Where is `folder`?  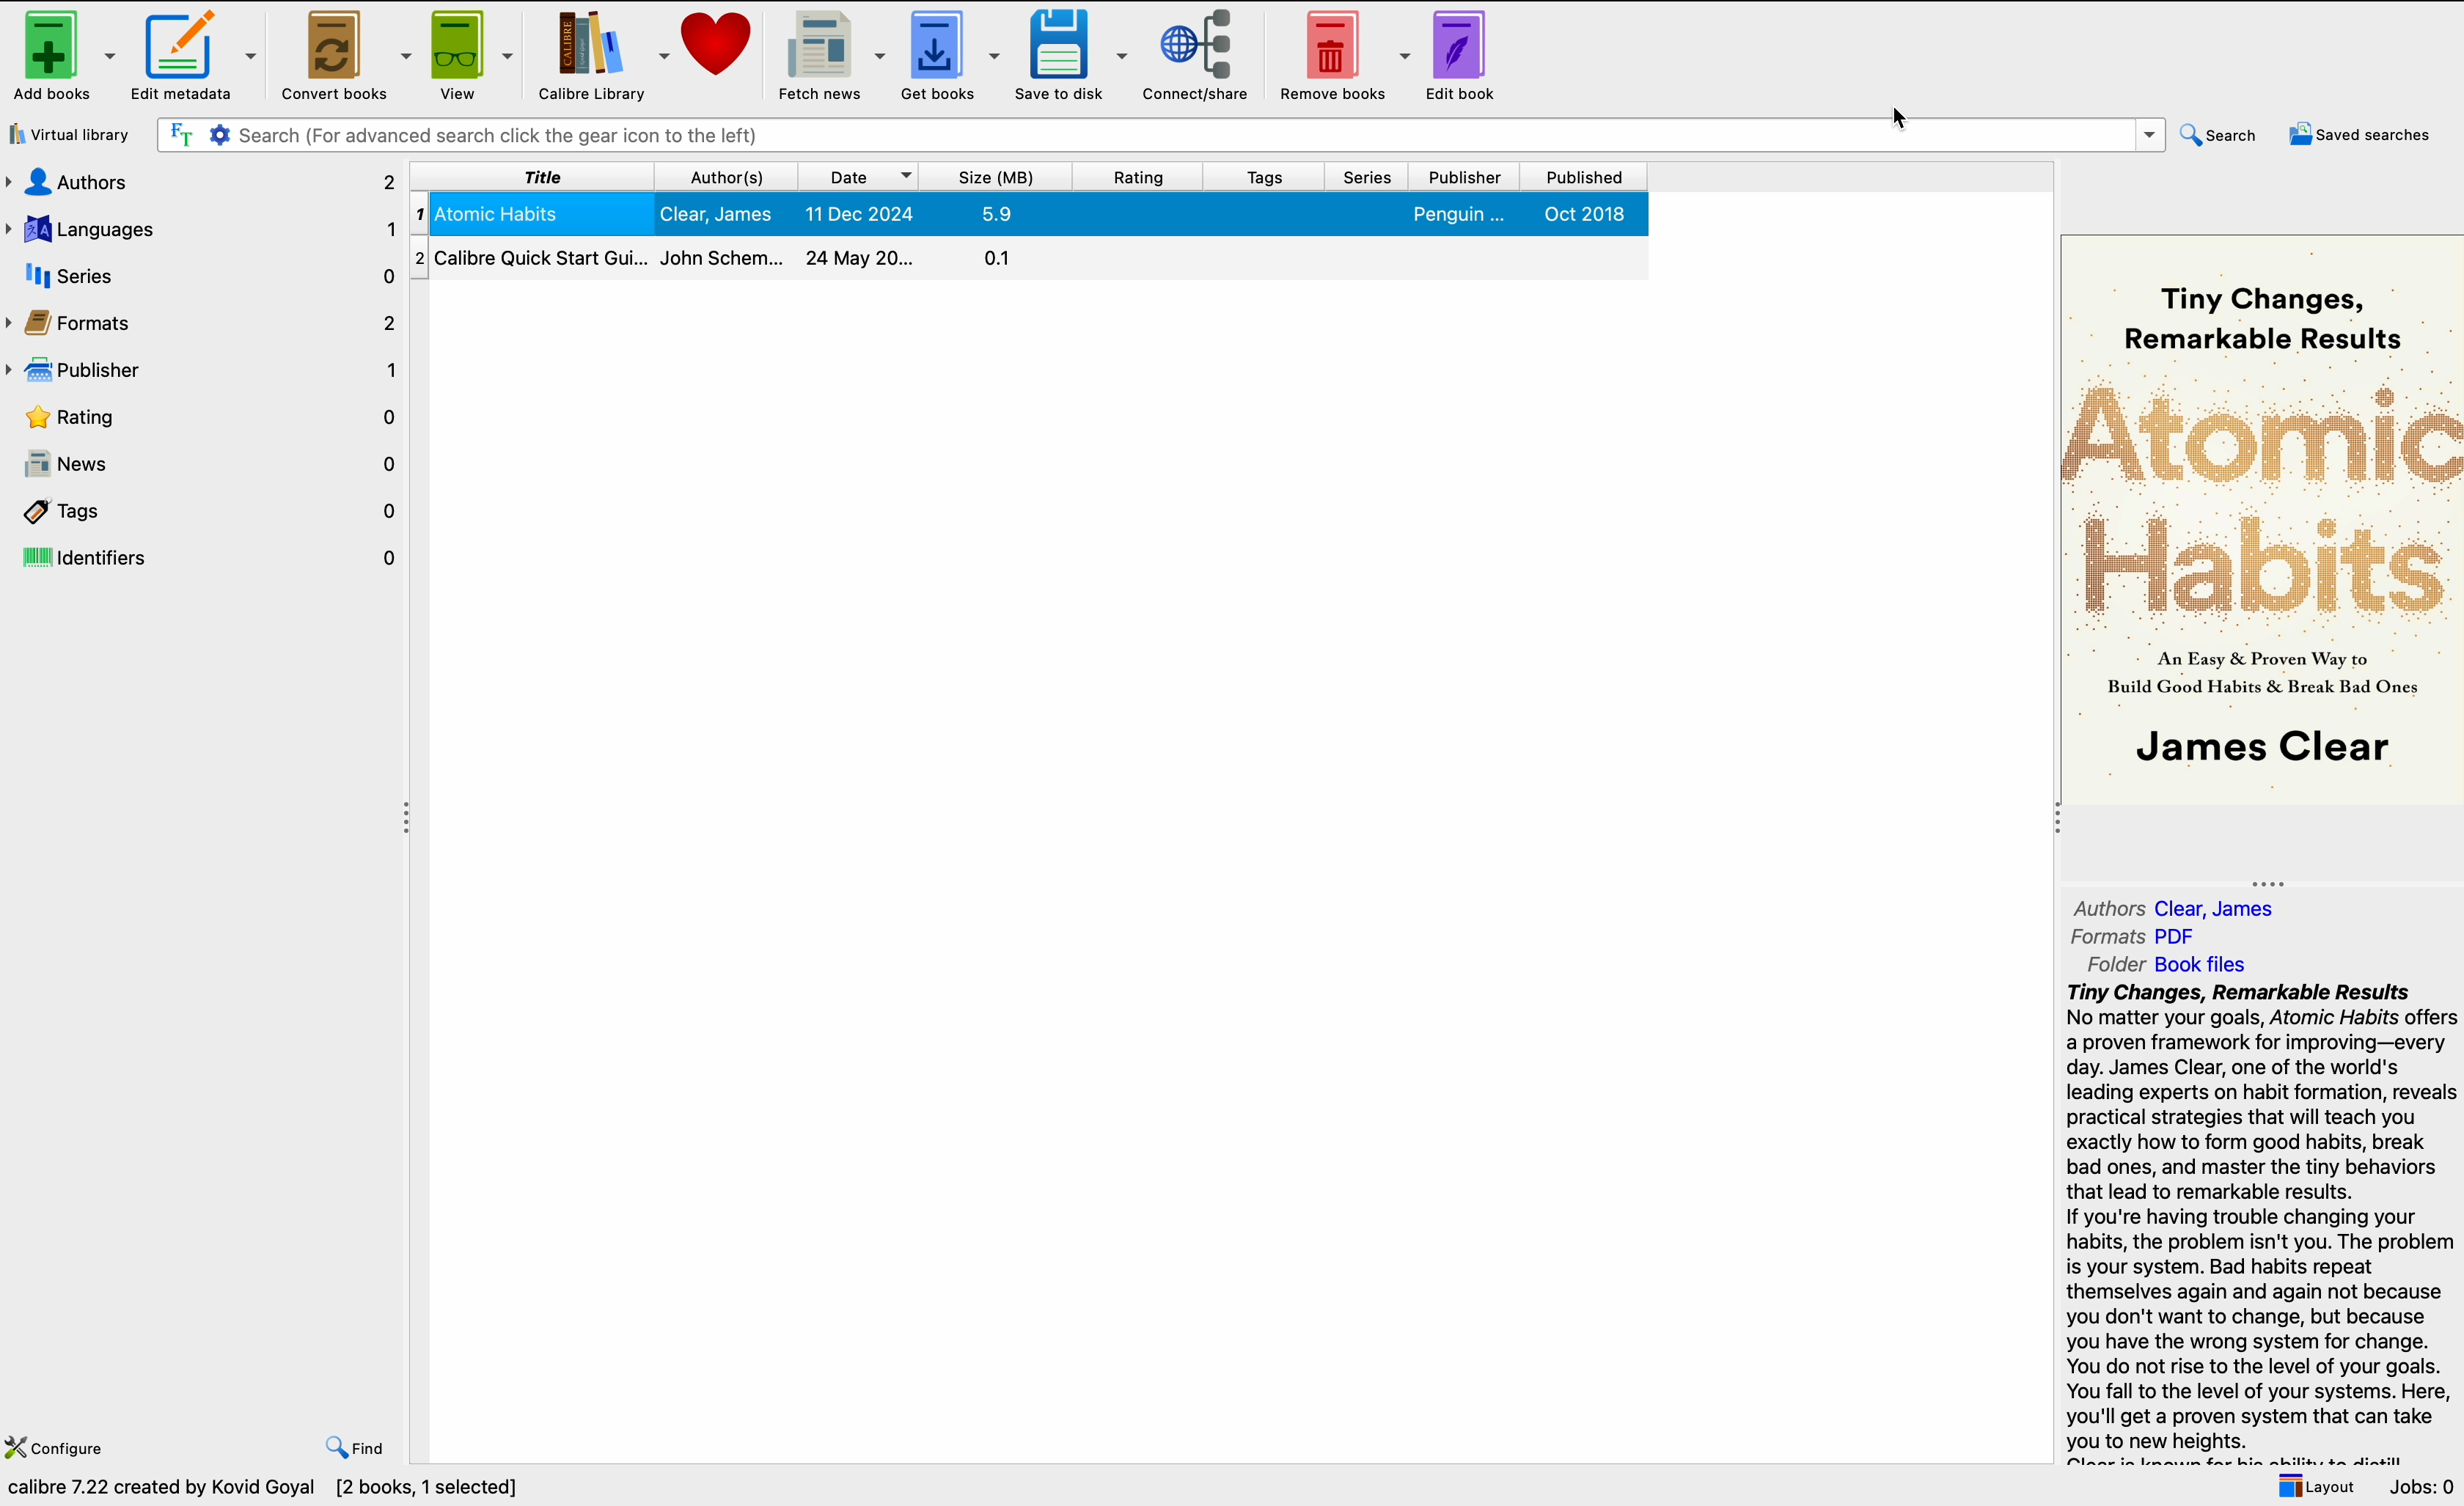
folder is located at coordinates (2174, 964).